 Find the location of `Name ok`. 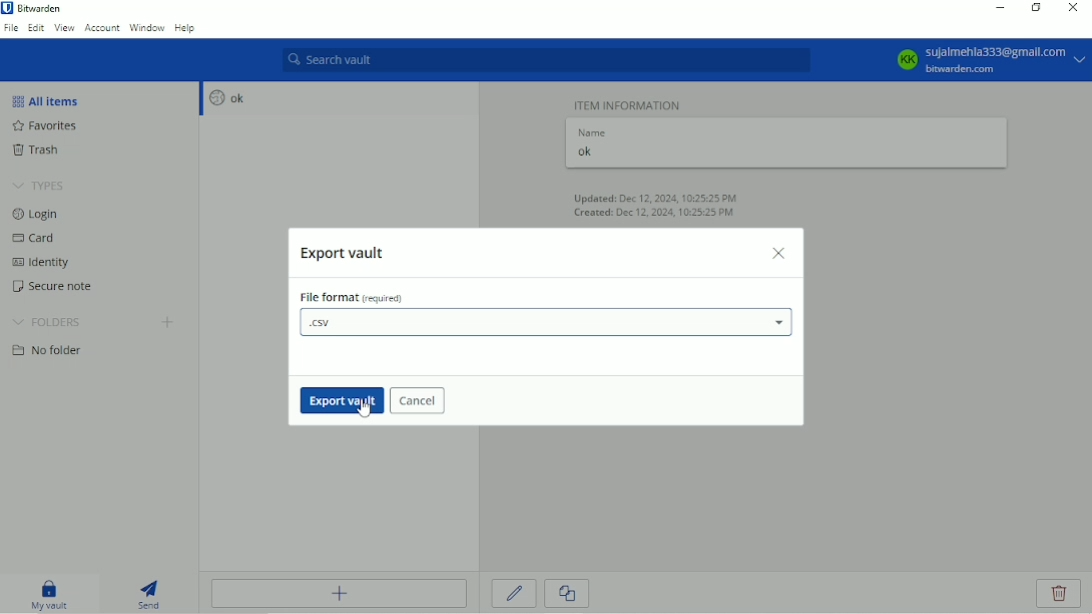

Name ok is located at coordinates (593, 145).